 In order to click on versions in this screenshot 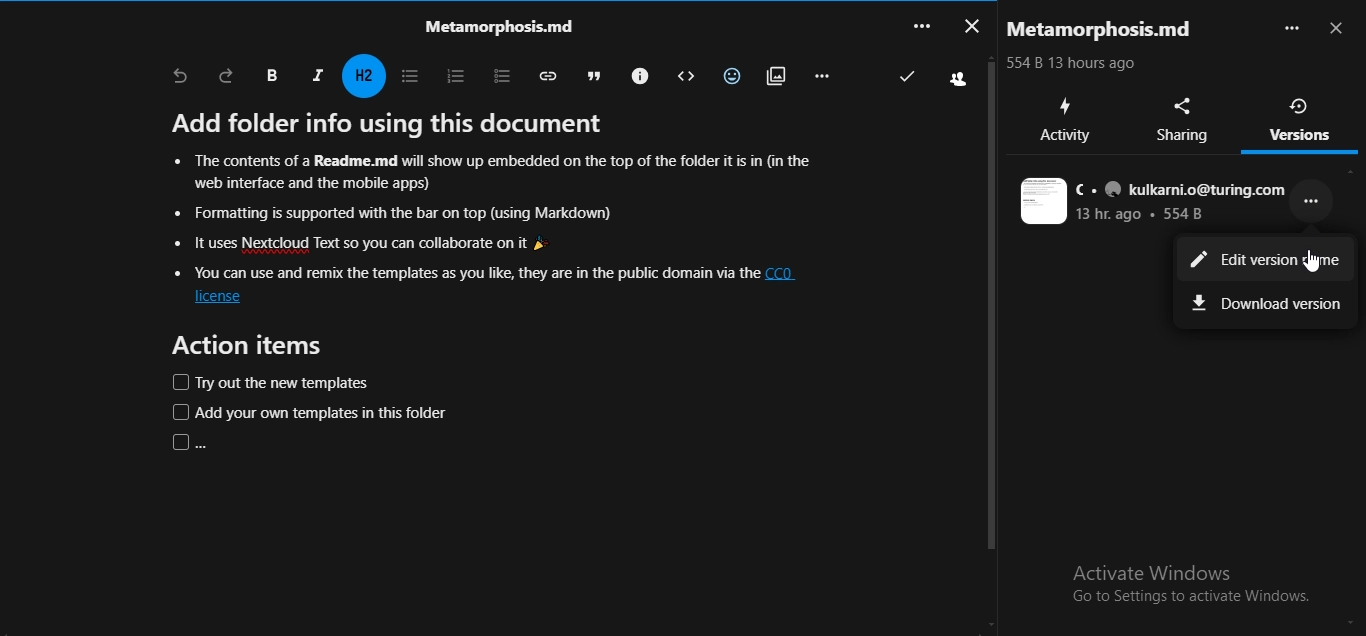, I will do `click(1301, 119)`.